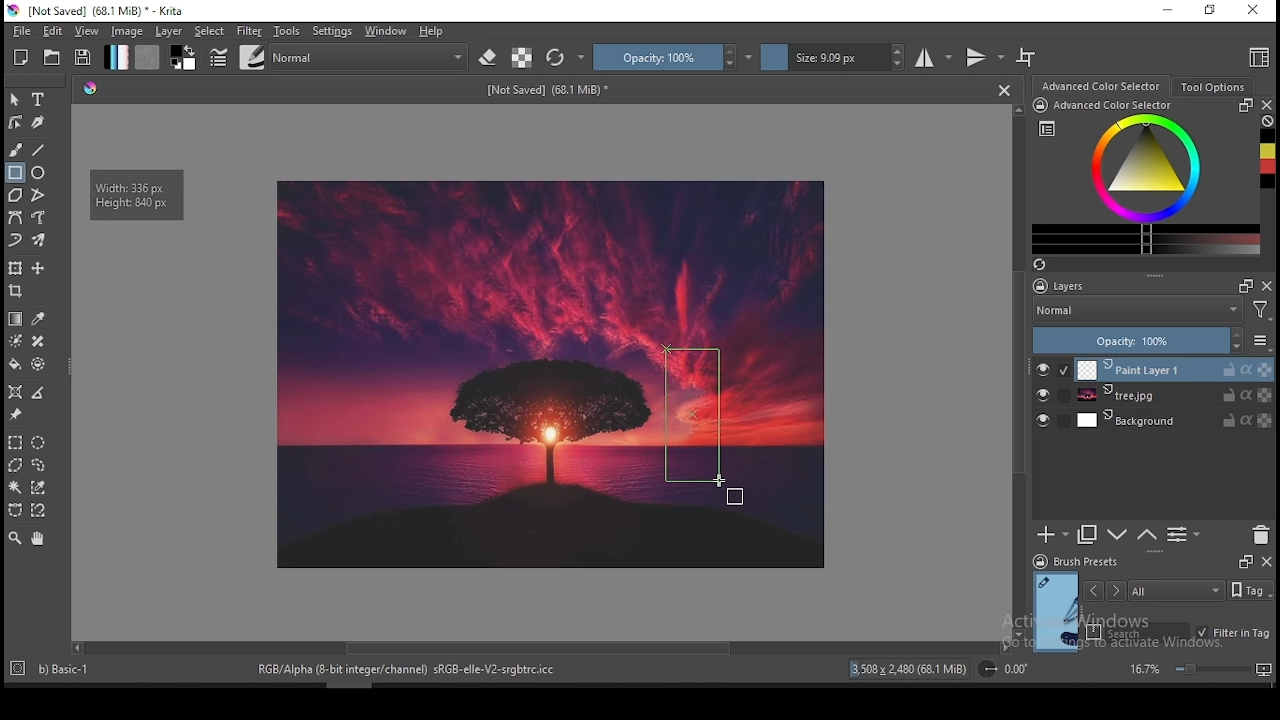 Image resolution: width=1280 pixels, height=720 pixels. What do you see at coordinates (18, 291) in the screenshot?
I see `crop tool` at bounding box center [18, 291].